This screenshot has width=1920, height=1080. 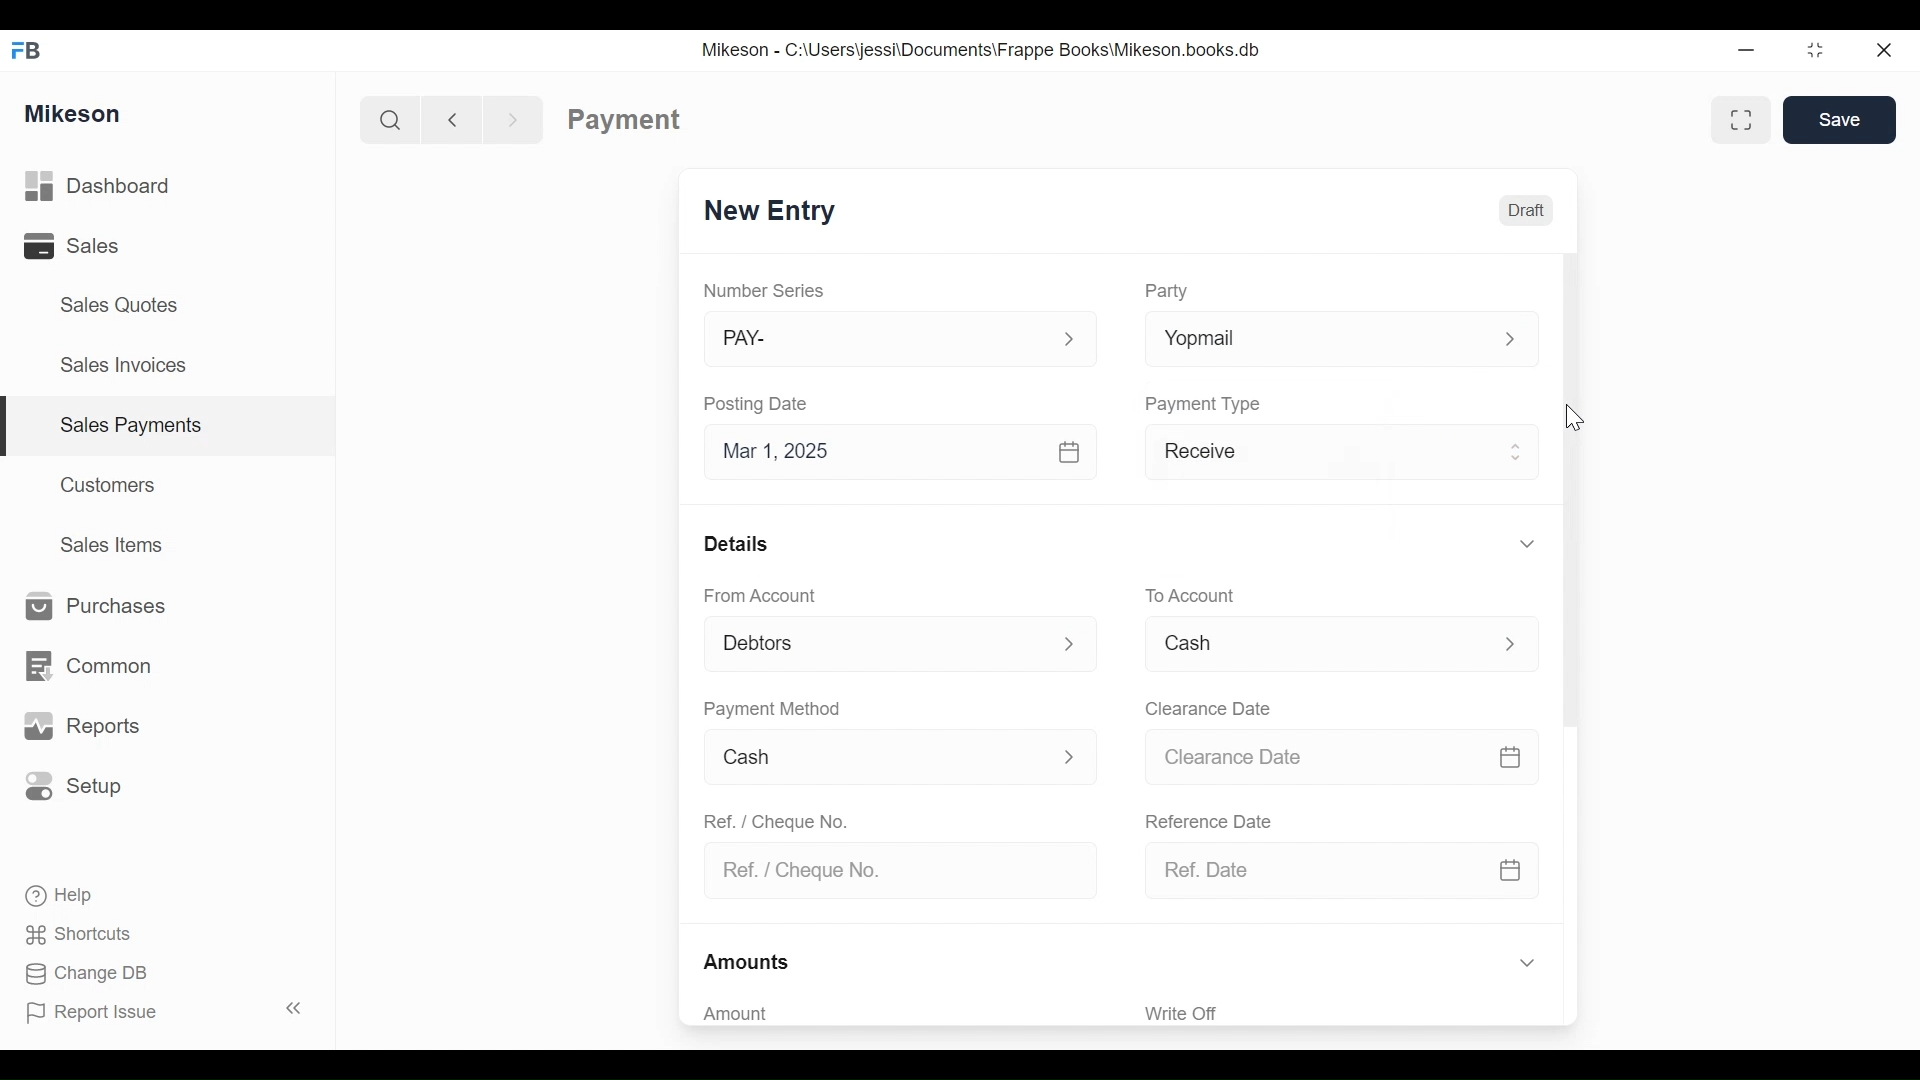 What do you see at coordinates (1738, 121) in the screenshot?
I see `Full width toggle` at bounding box center [1738, 121].